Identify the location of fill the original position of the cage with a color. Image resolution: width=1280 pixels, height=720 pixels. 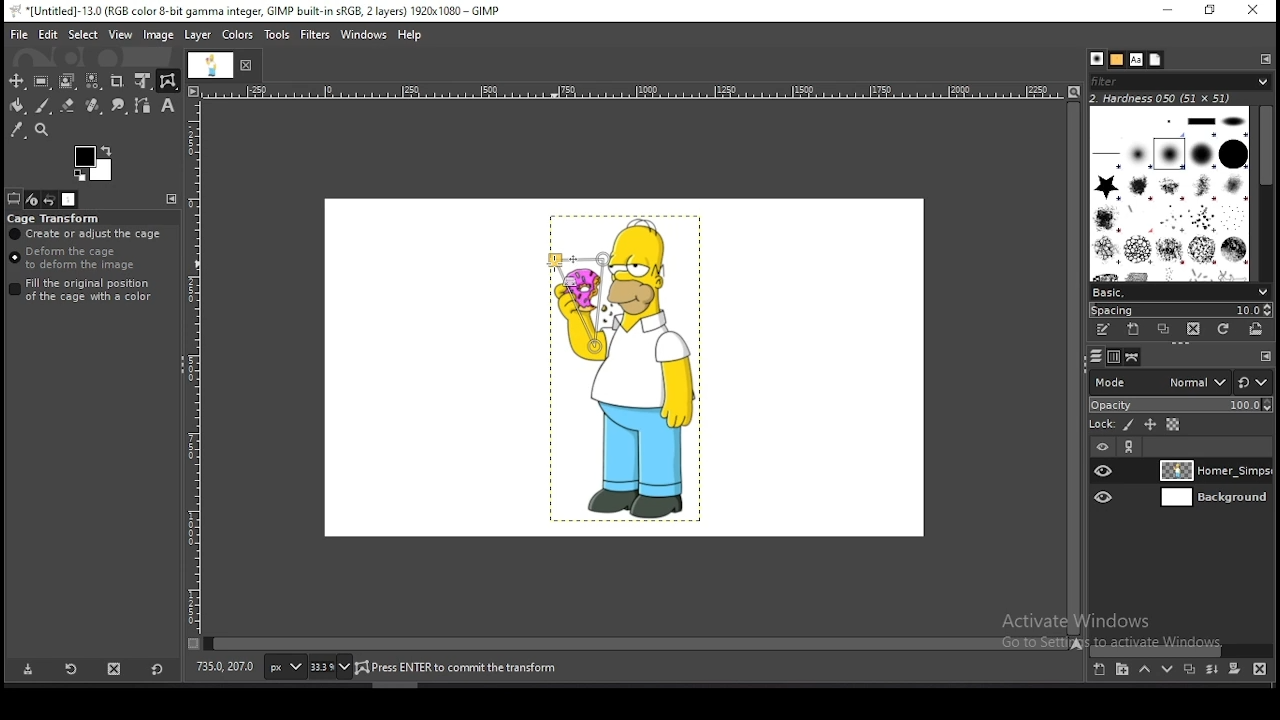
(86, 290).